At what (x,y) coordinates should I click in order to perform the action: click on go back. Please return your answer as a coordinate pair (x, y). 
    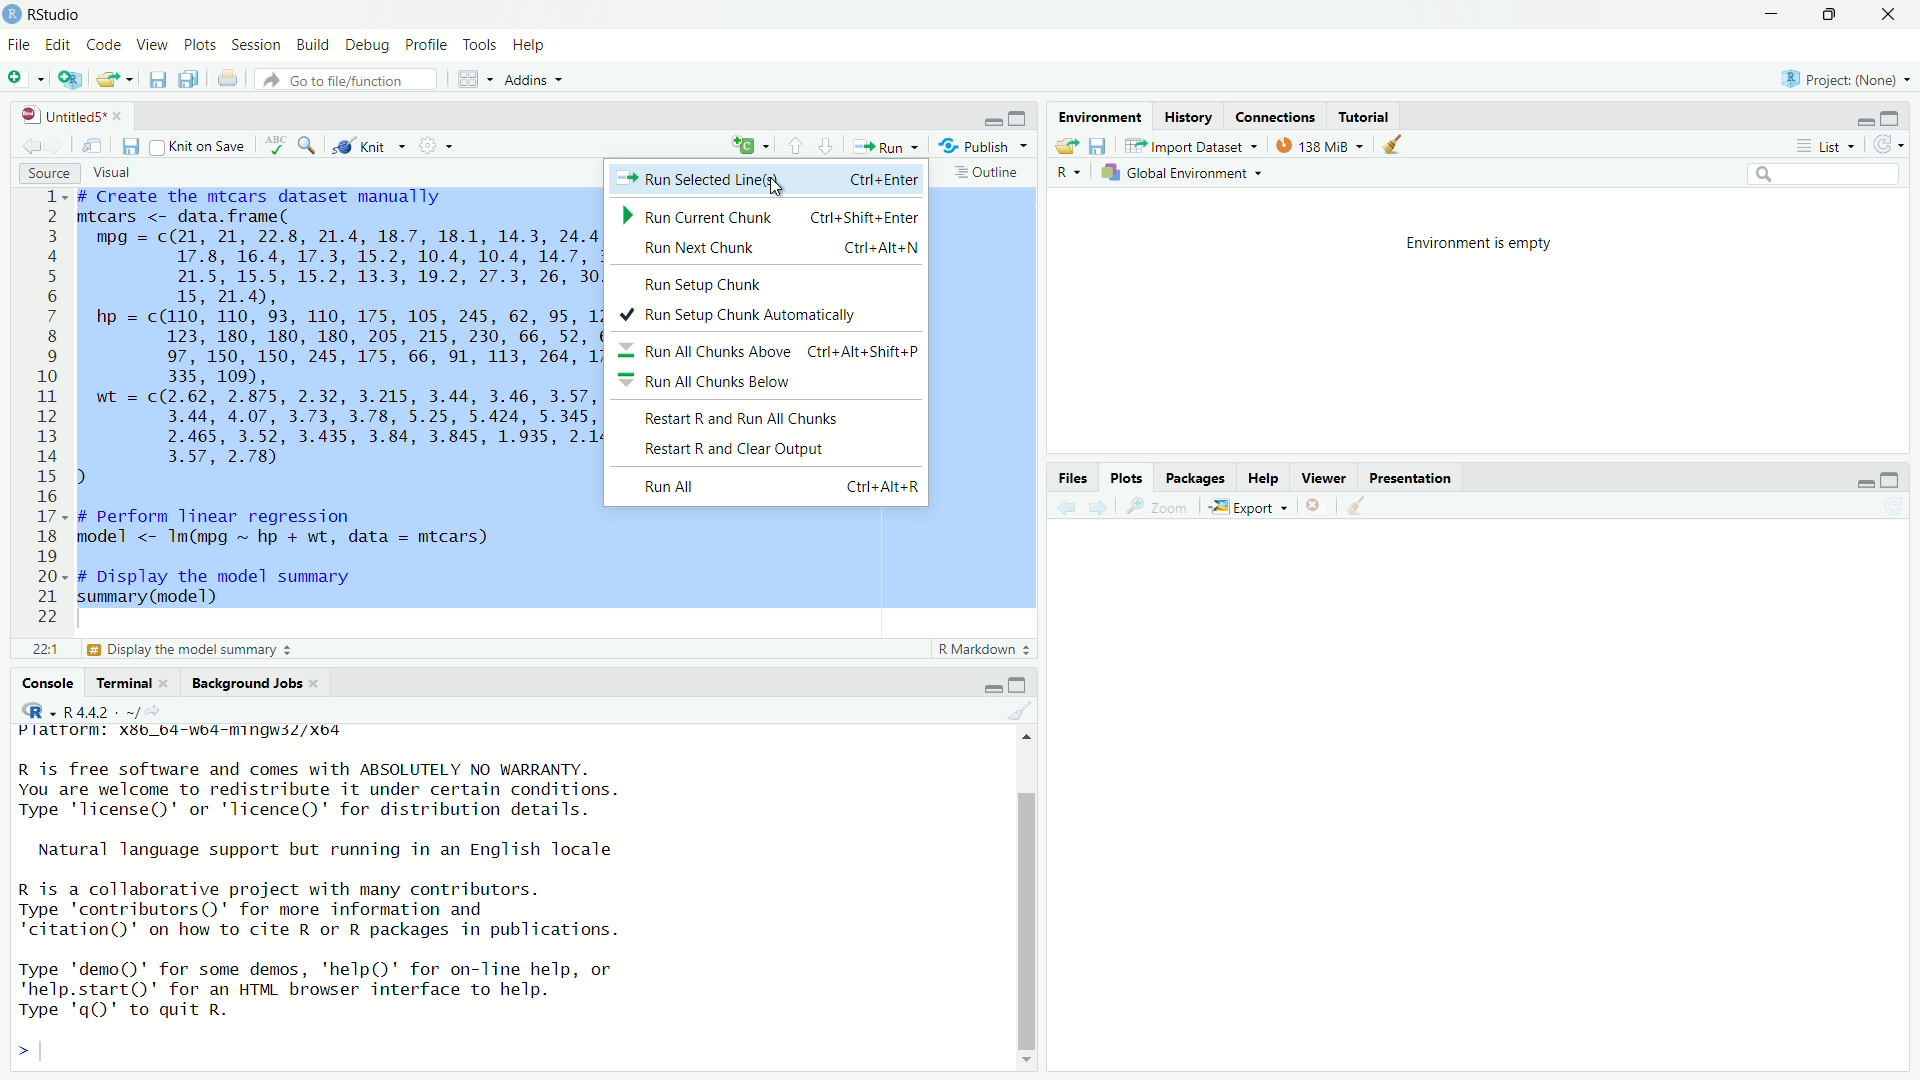
    Looking at the image, I should click on (29, 150).